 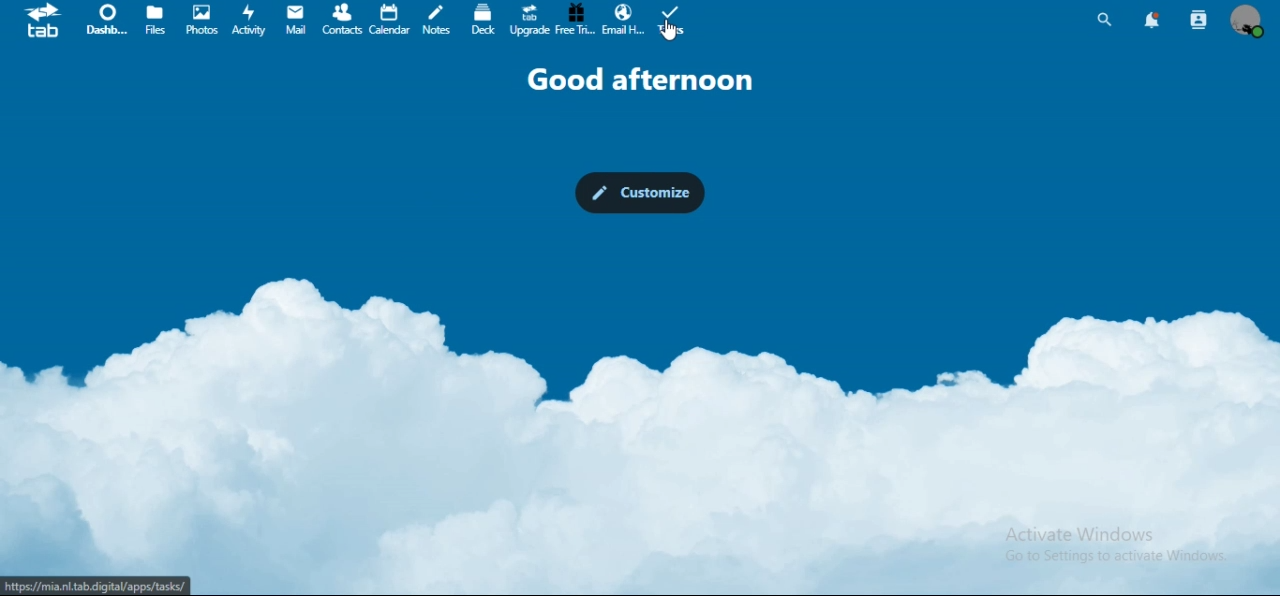 What do you see at coordinates (642, 81) in the screenshot?
I see `good afternoon` at bounding box center [642, 81].